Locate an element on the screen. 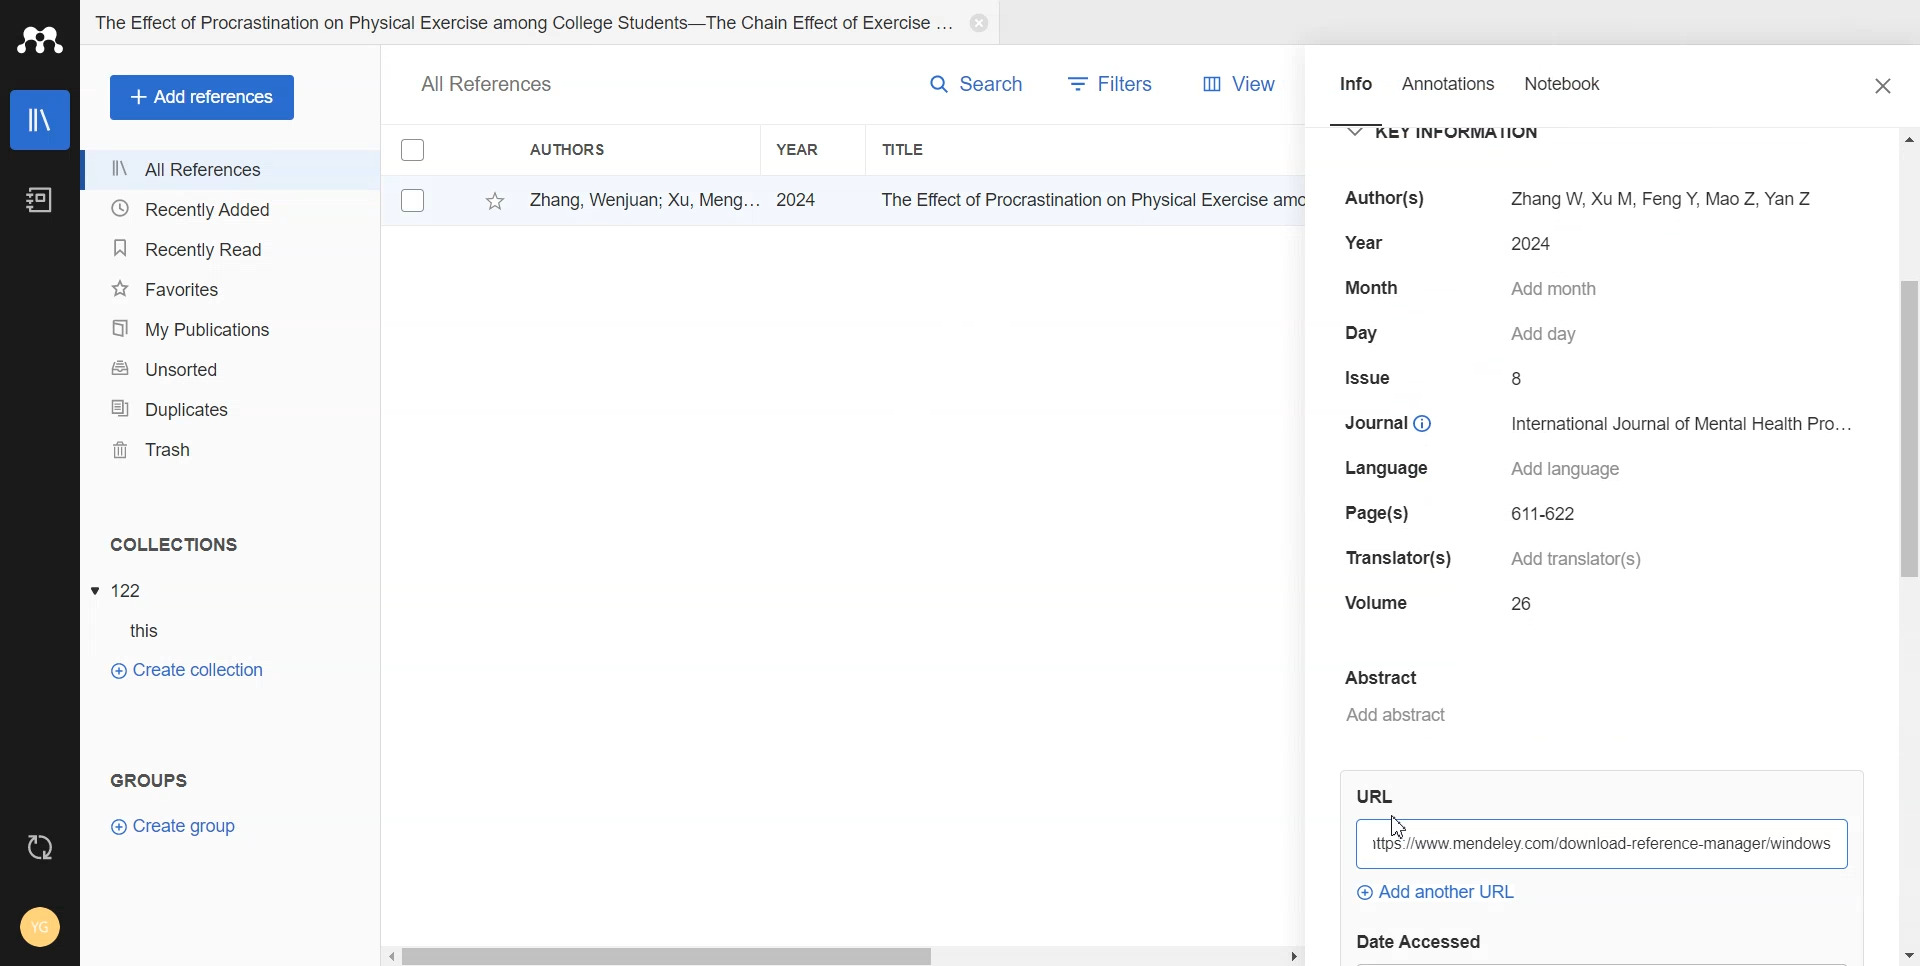  My Publication is located at coordinates (231, 329).